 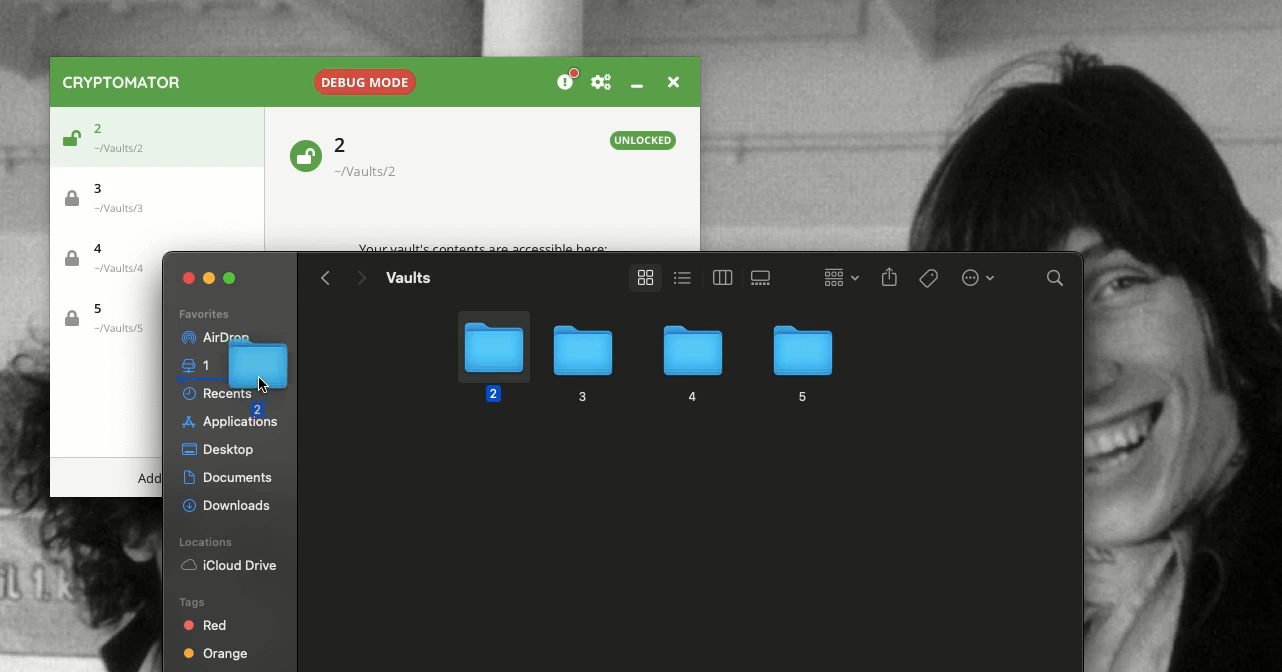 What do you see at coordinates (216, 656) in the screenshot?
I see `Orange` at bounding box center [216, 656].